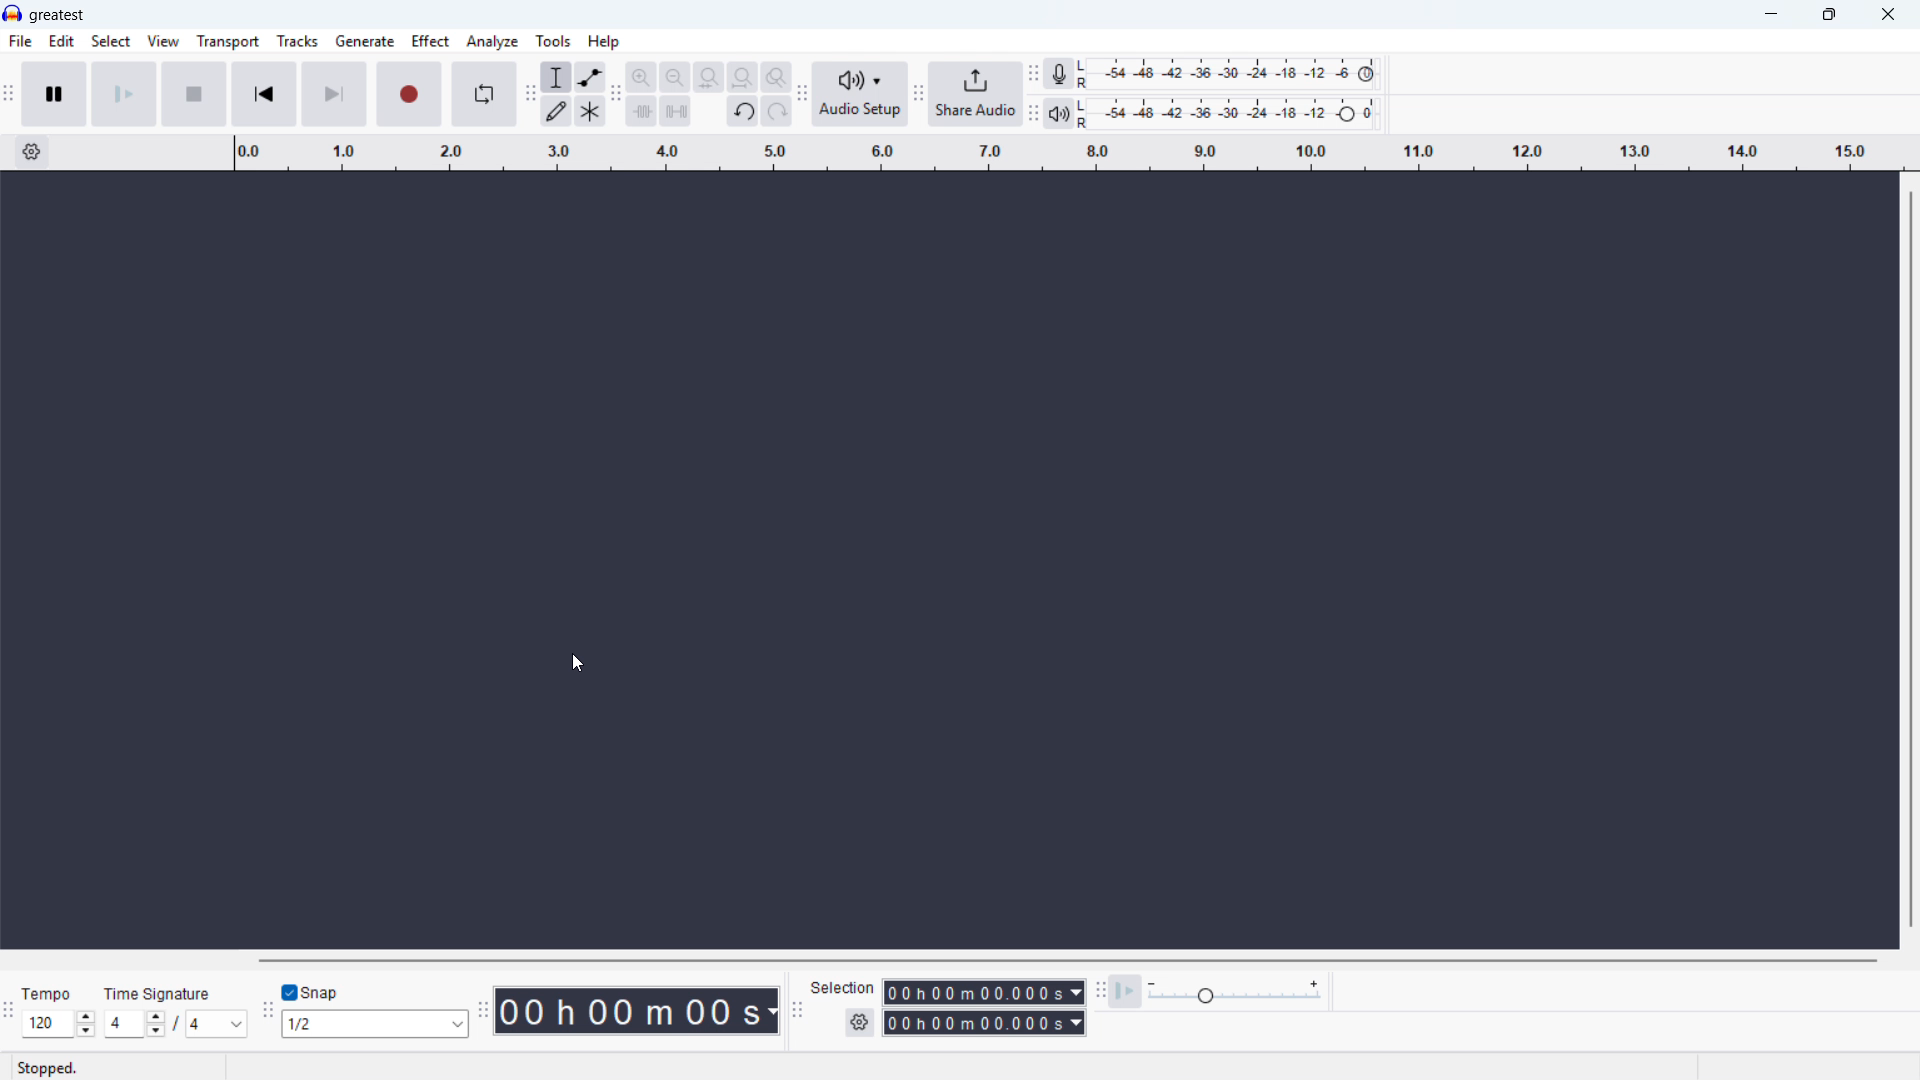 The width and height of the screenshot is (1920, 1080). Describe the element at coordinates (375, 1023) in the screenshot. I see `Select snapping ` at that location.